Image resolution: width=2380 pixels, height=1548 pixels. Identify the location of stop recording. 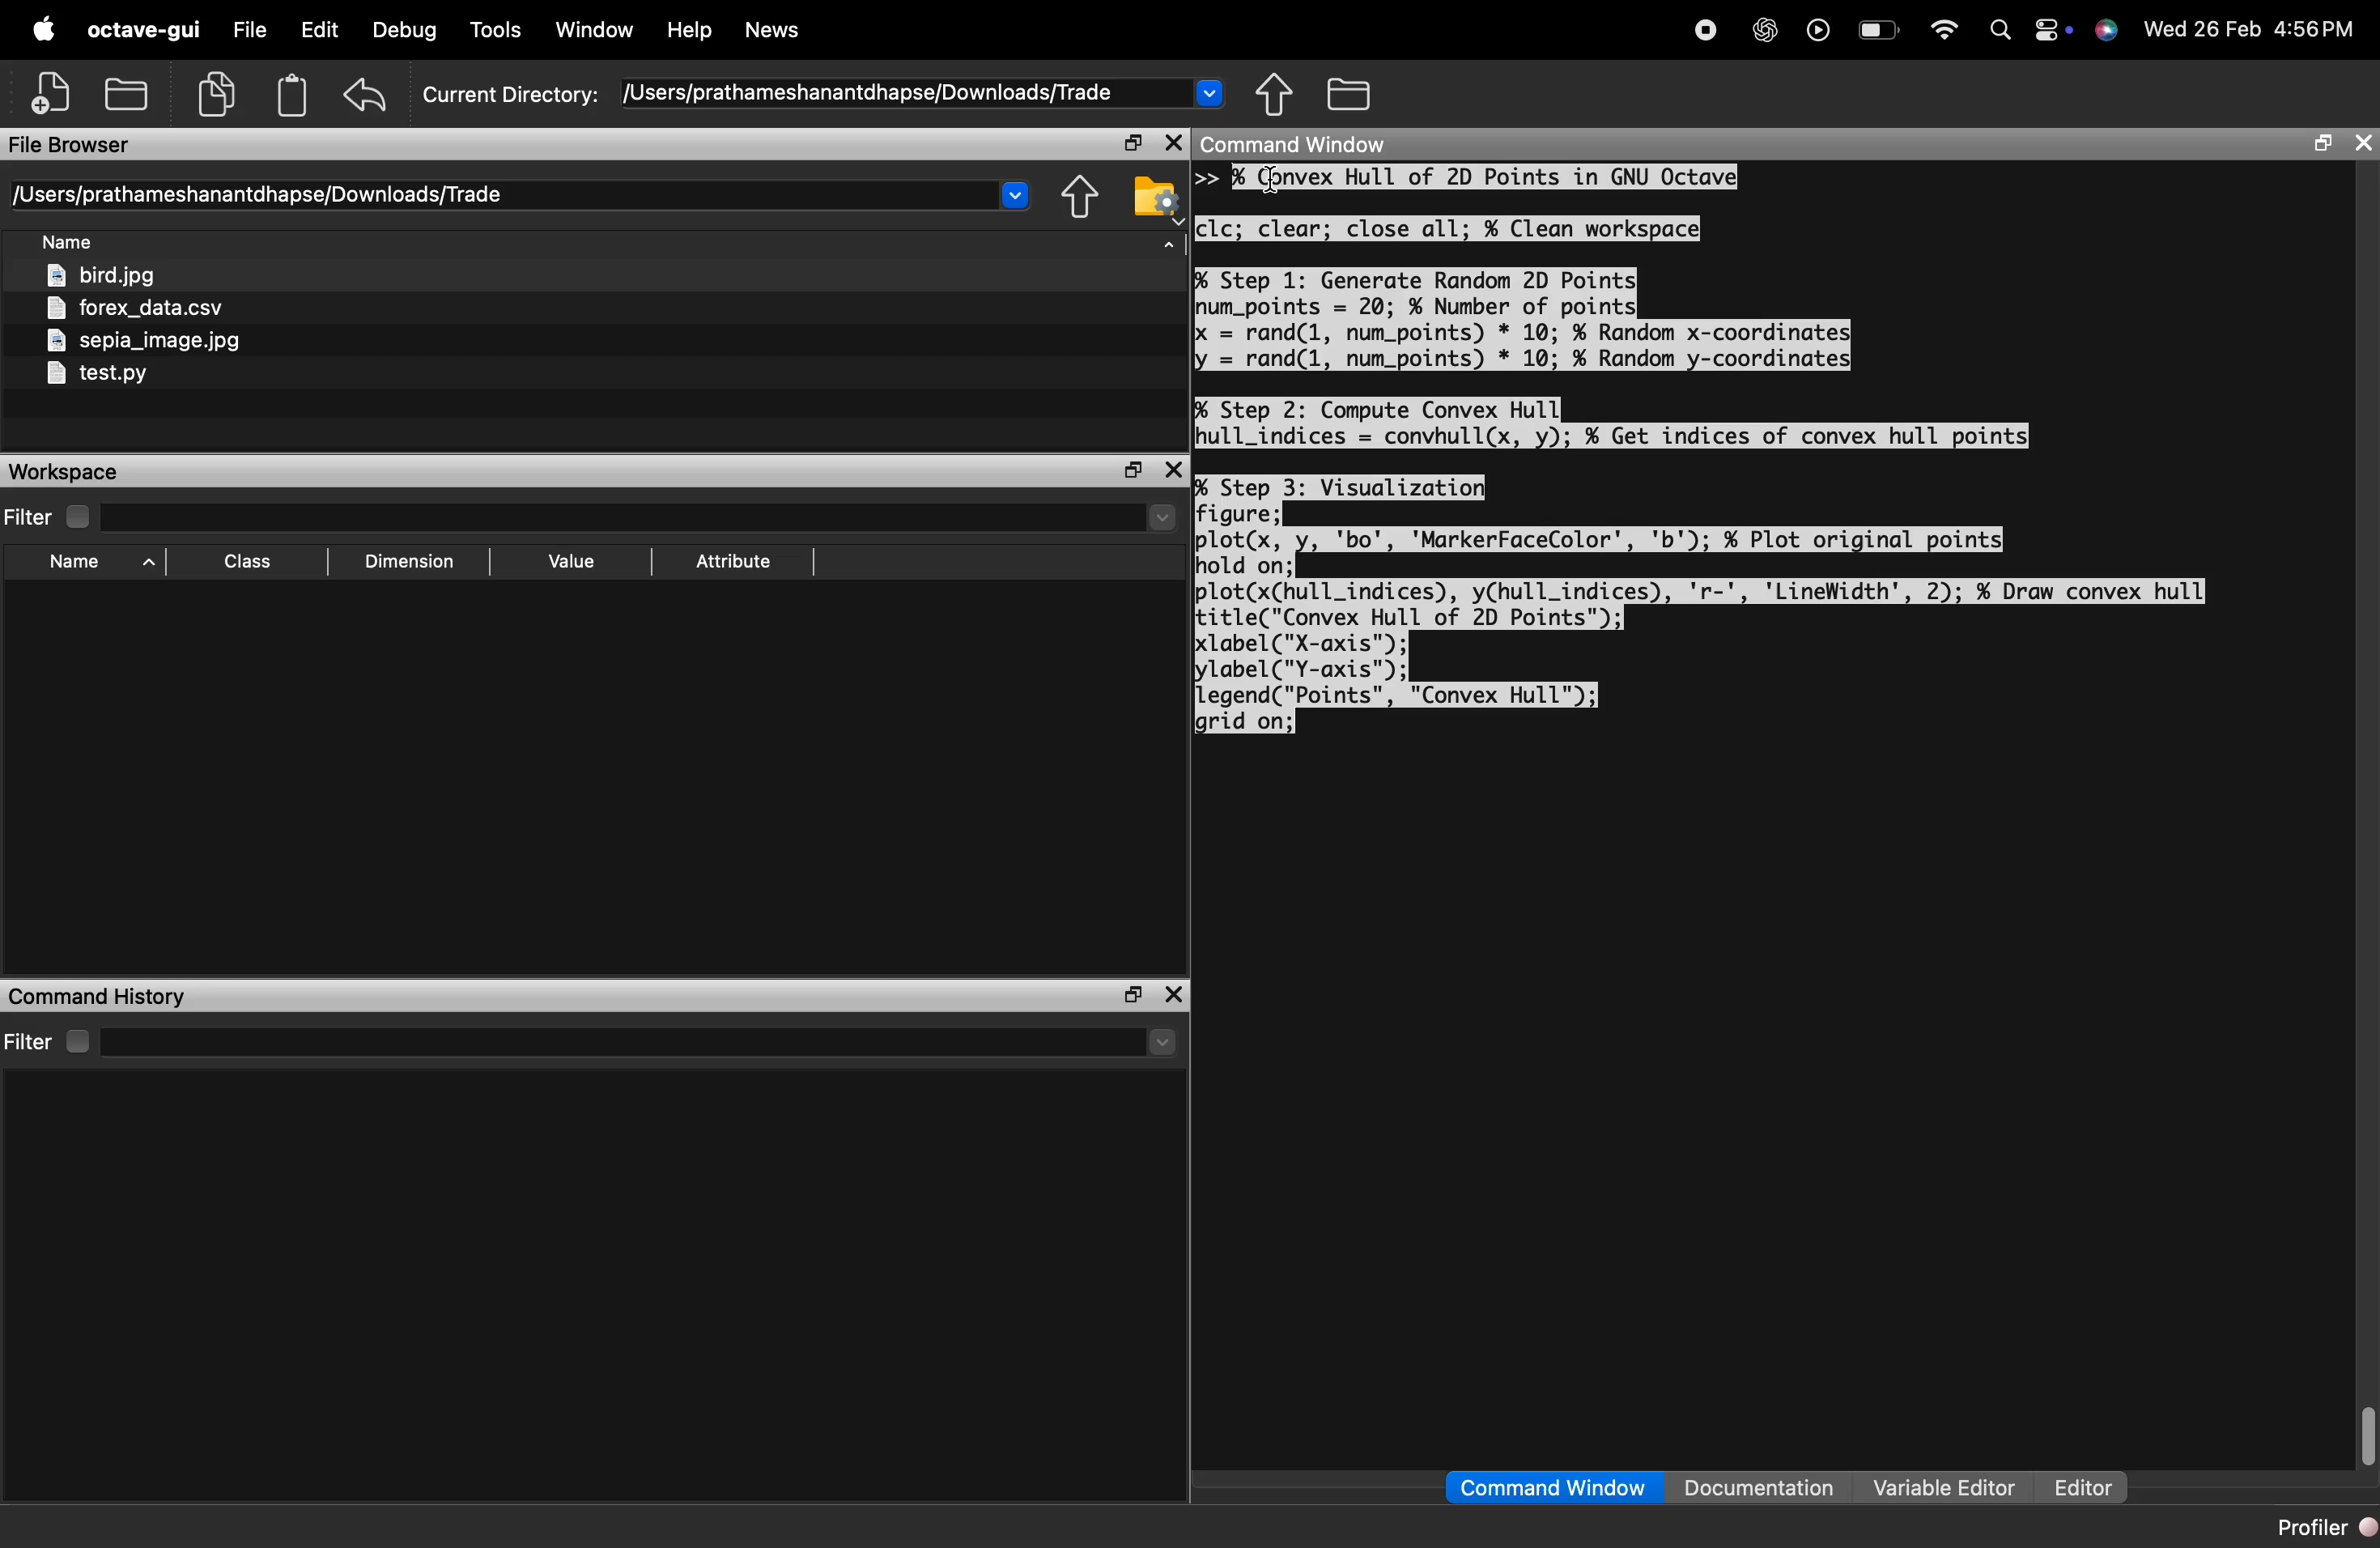
(1710, 28).